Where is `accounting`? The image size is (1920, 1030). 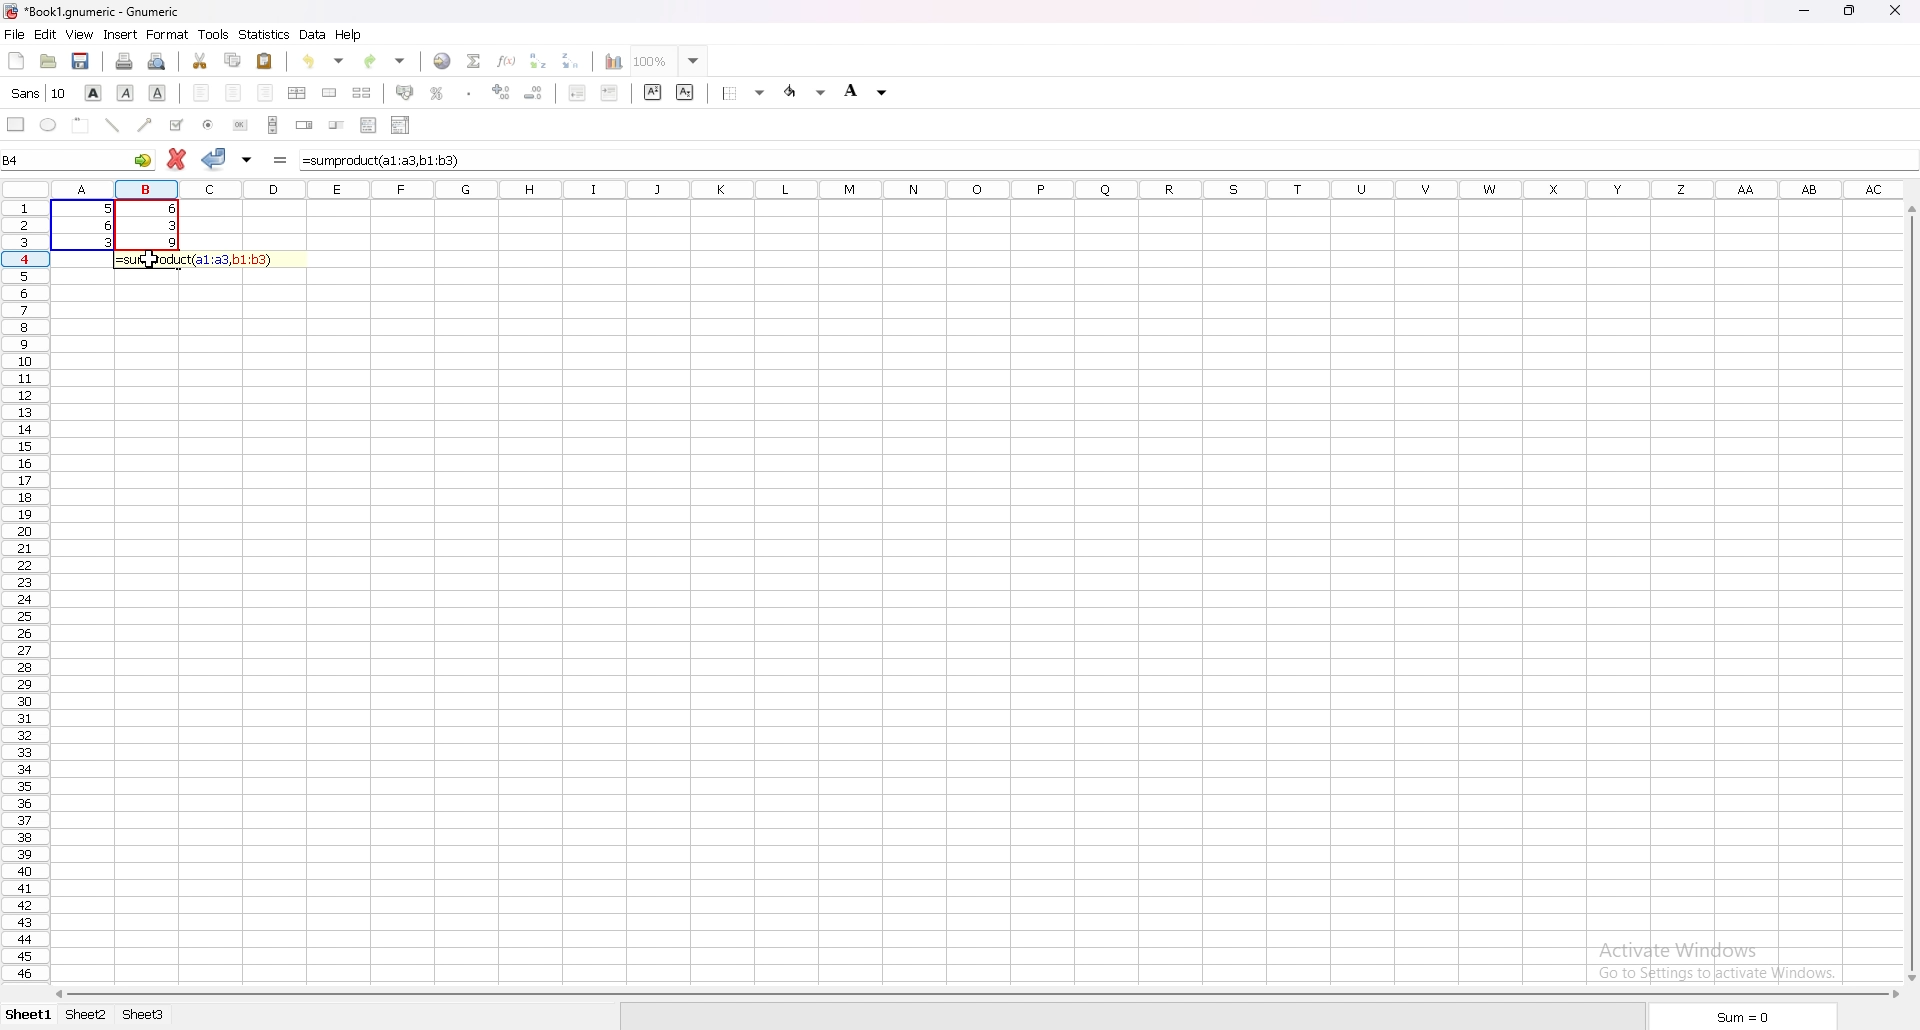 accounting is located at coordinates (404, 92).